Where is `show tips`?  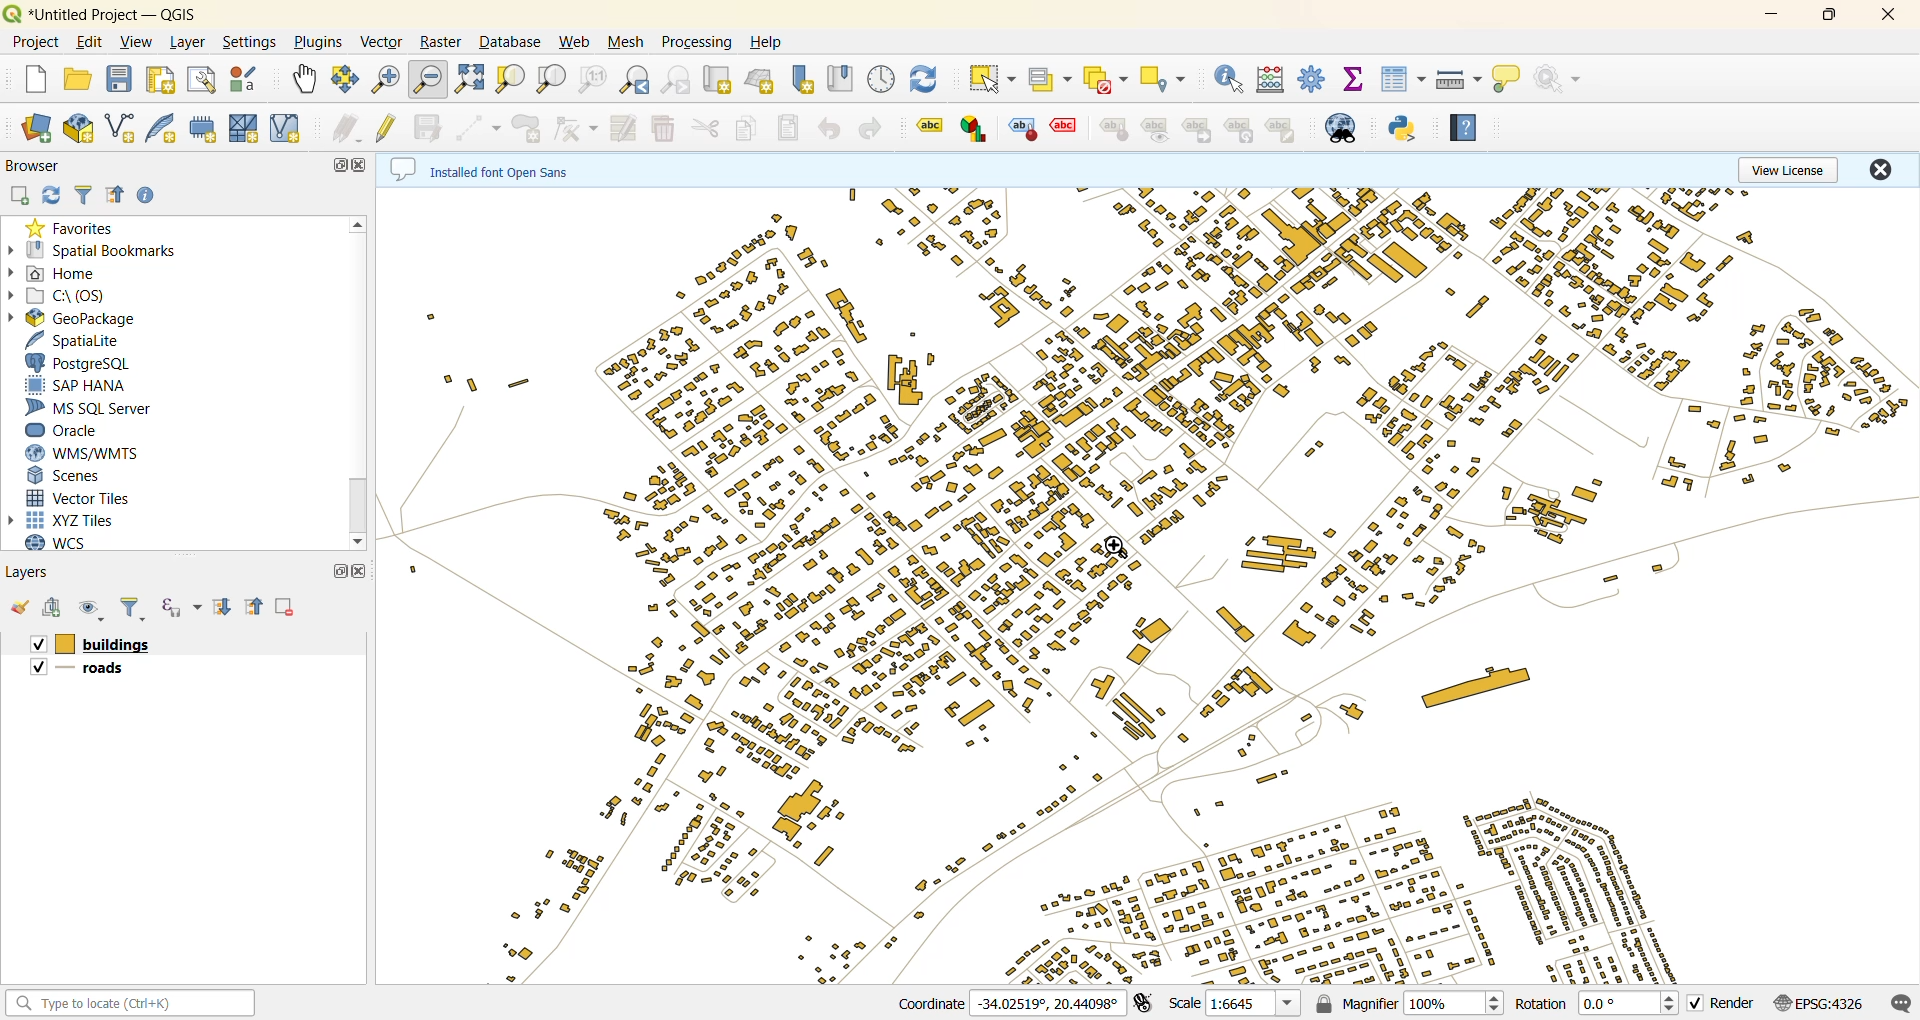 show tips is located at coordinates (1505, 82).